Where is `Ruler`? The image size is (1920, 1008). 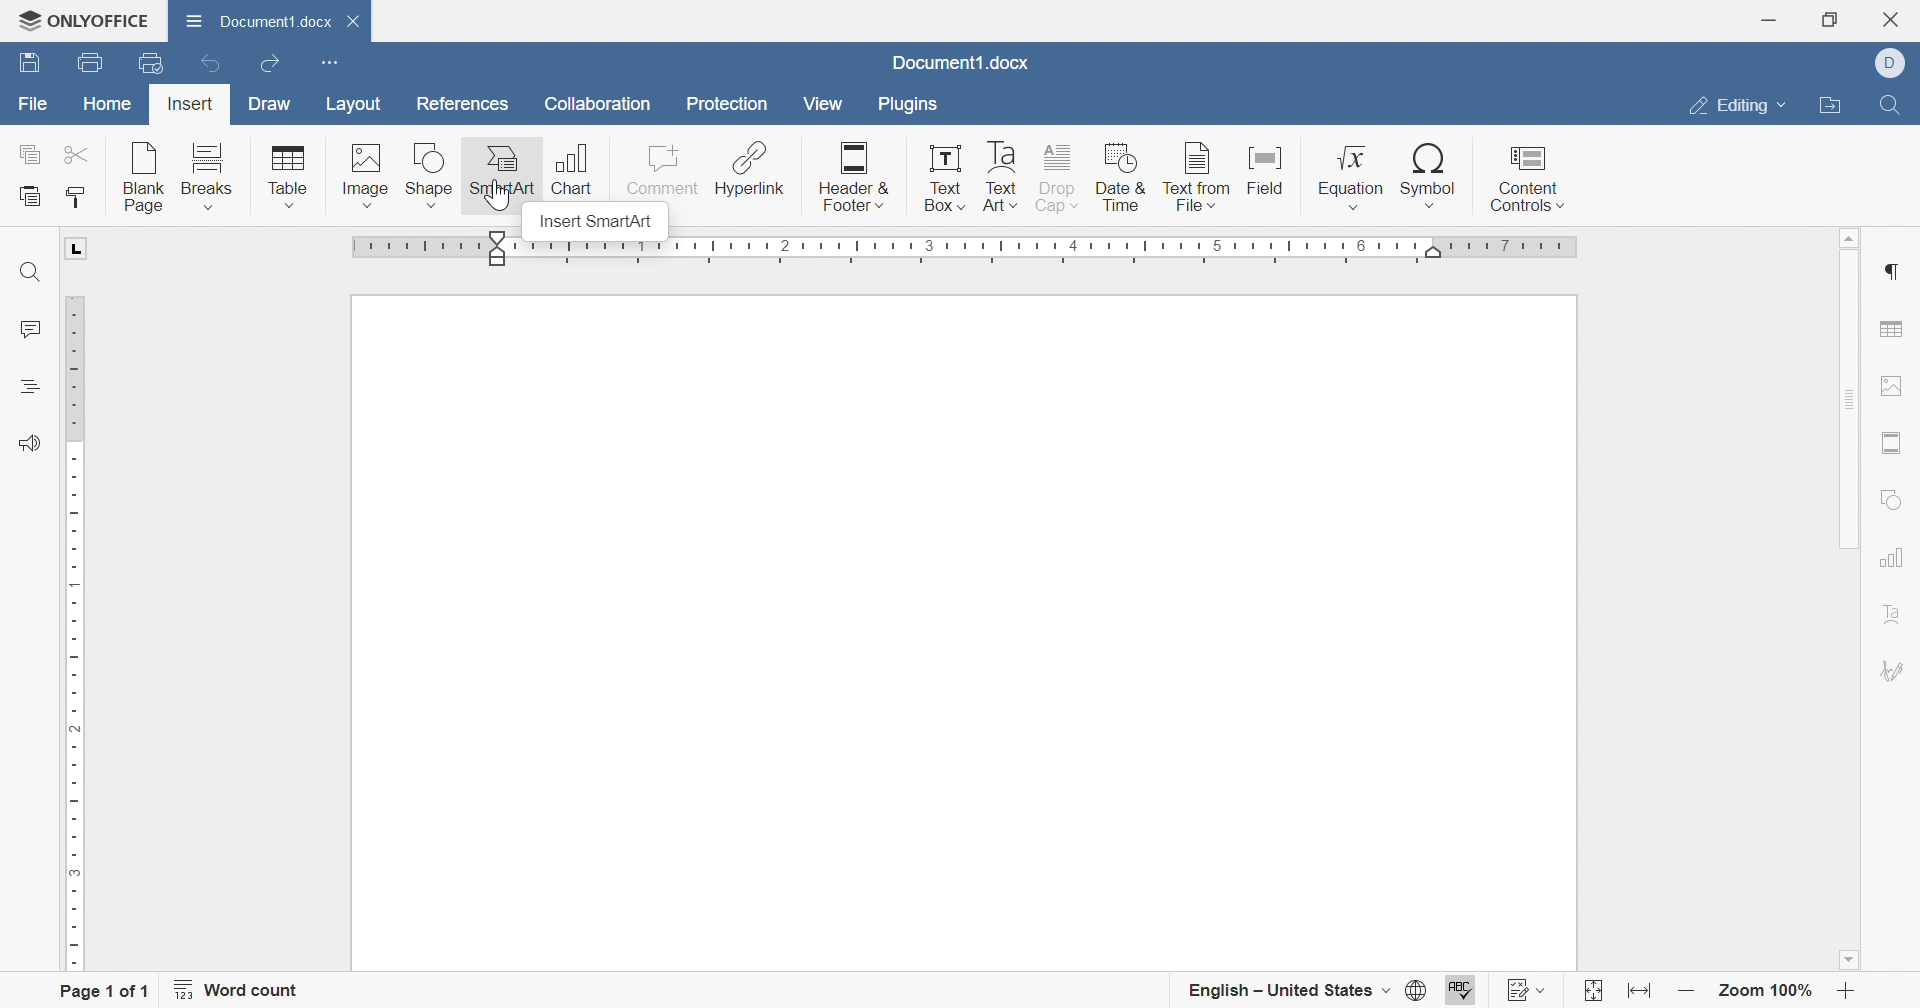
Ruler is located at coordinates (967, 251).